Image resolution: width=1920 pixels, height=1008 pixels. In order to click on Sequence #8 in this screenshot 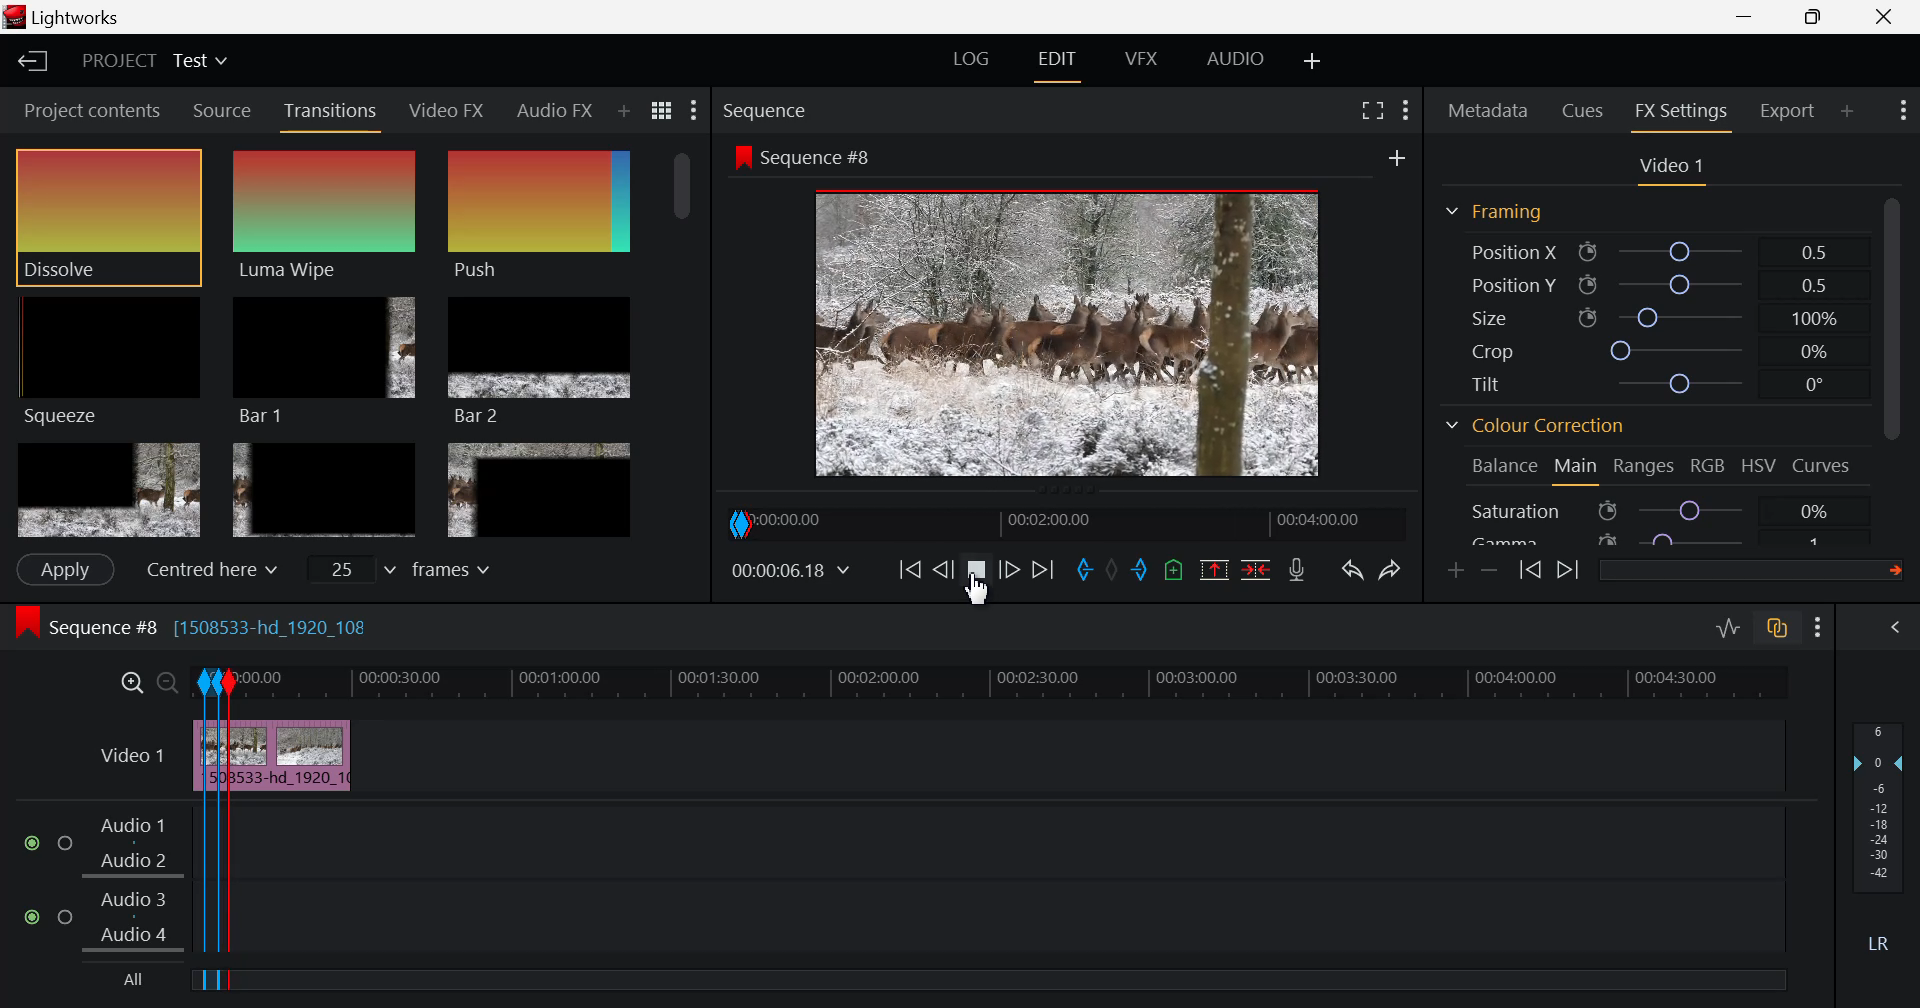, I will do `click(803, 158)`.